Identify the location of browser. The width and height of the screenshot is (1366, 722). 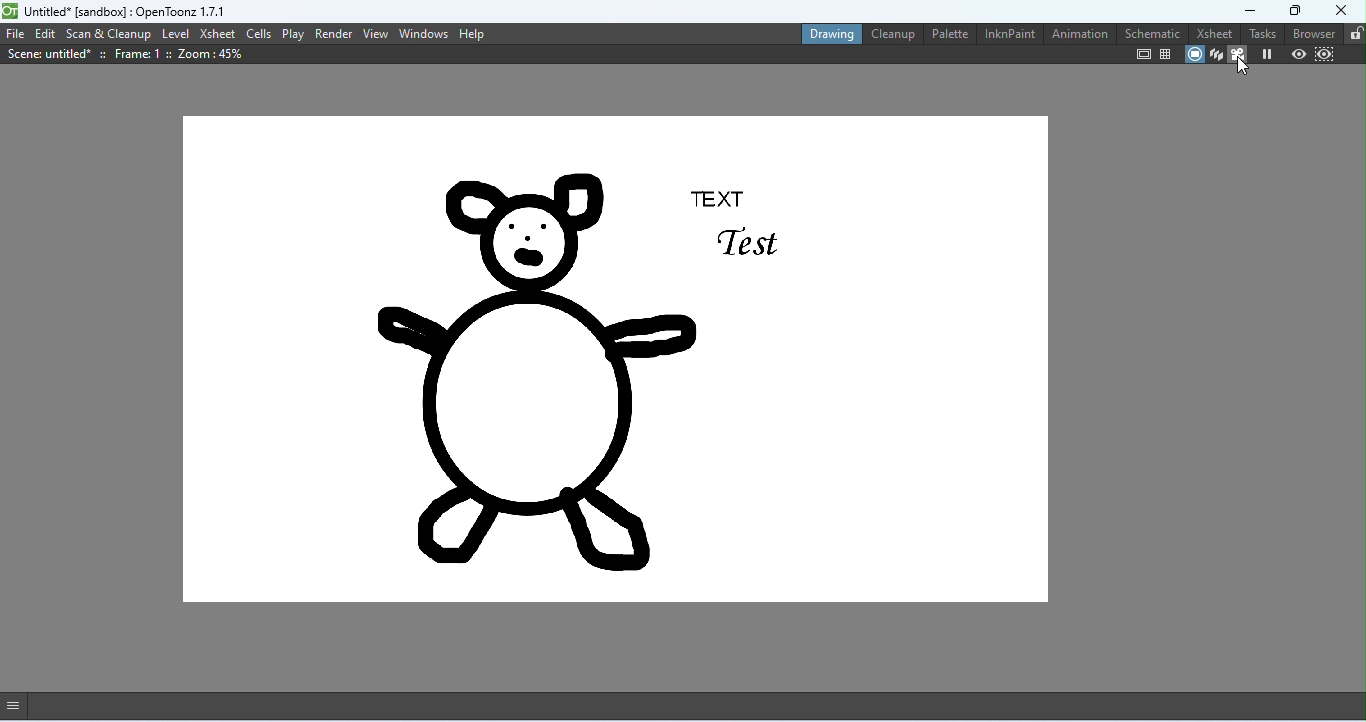
(1312, 34).